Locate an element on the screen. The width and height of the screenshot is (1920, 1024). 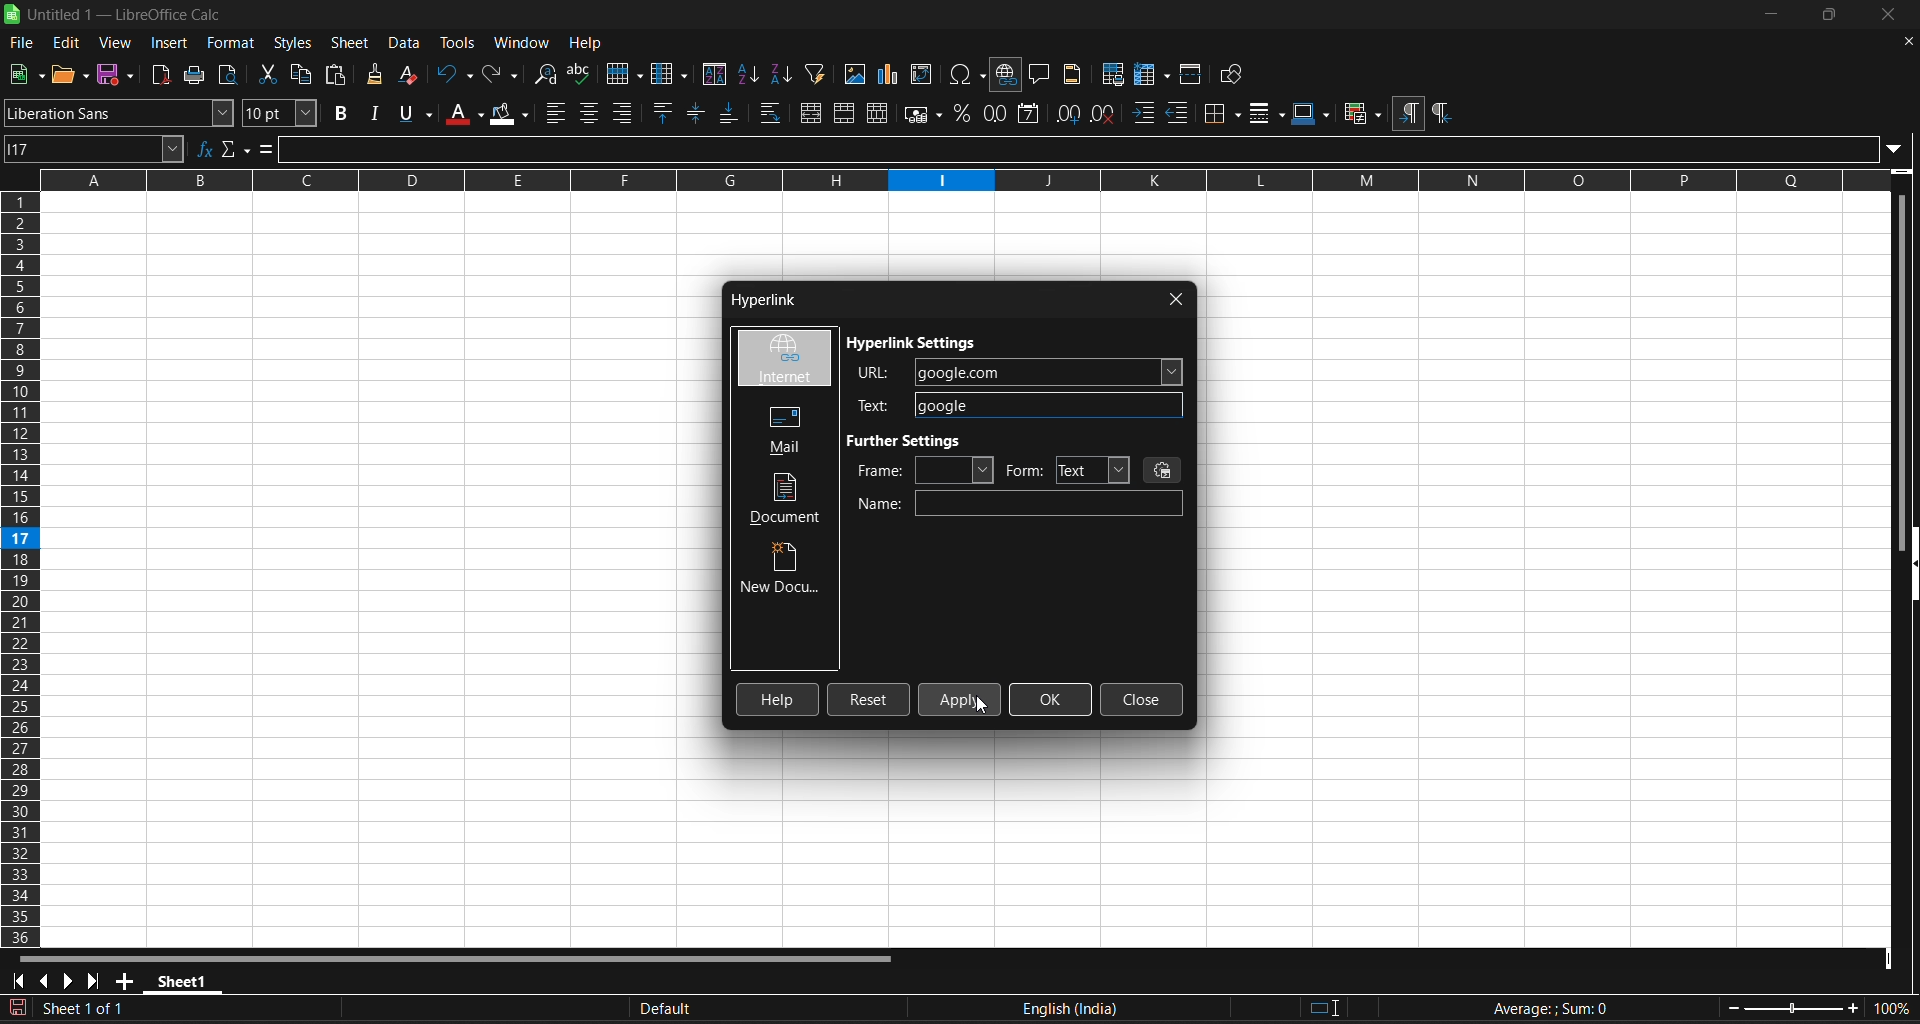
increase indent is located at coordinates (1144, 115).